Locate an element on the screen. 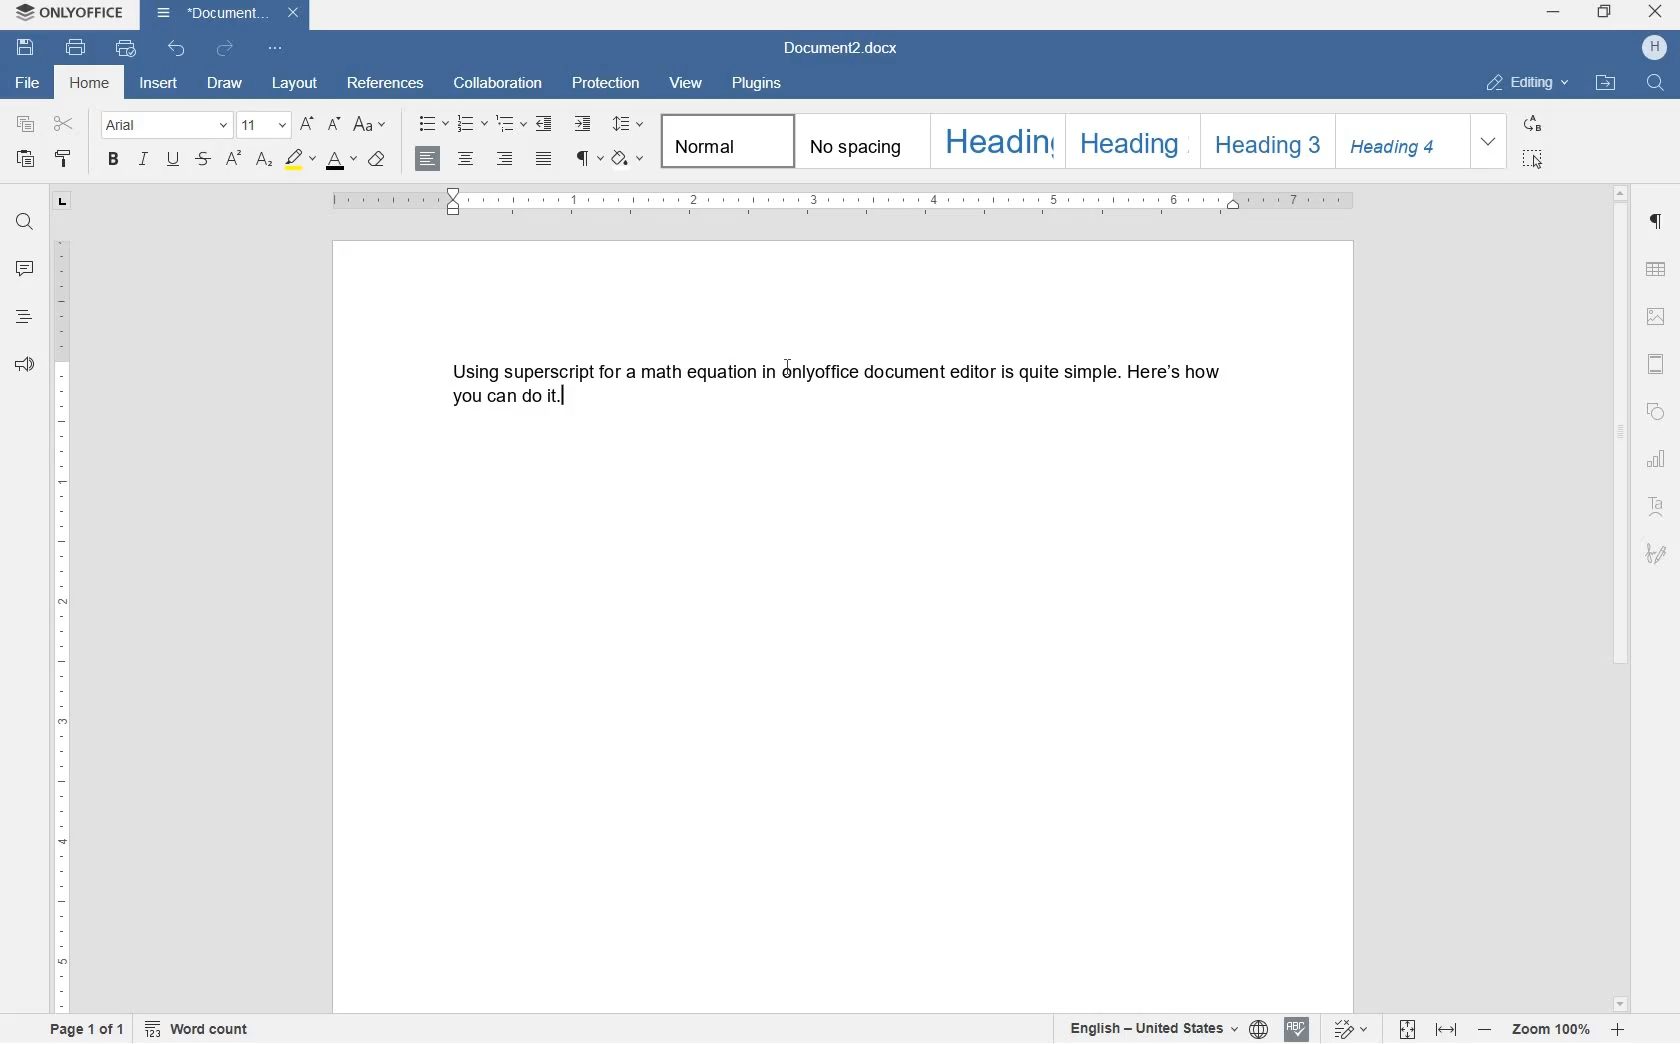 The height and width of the screenshot is (1044, 1680). tab is located at coordinates (62, 203).